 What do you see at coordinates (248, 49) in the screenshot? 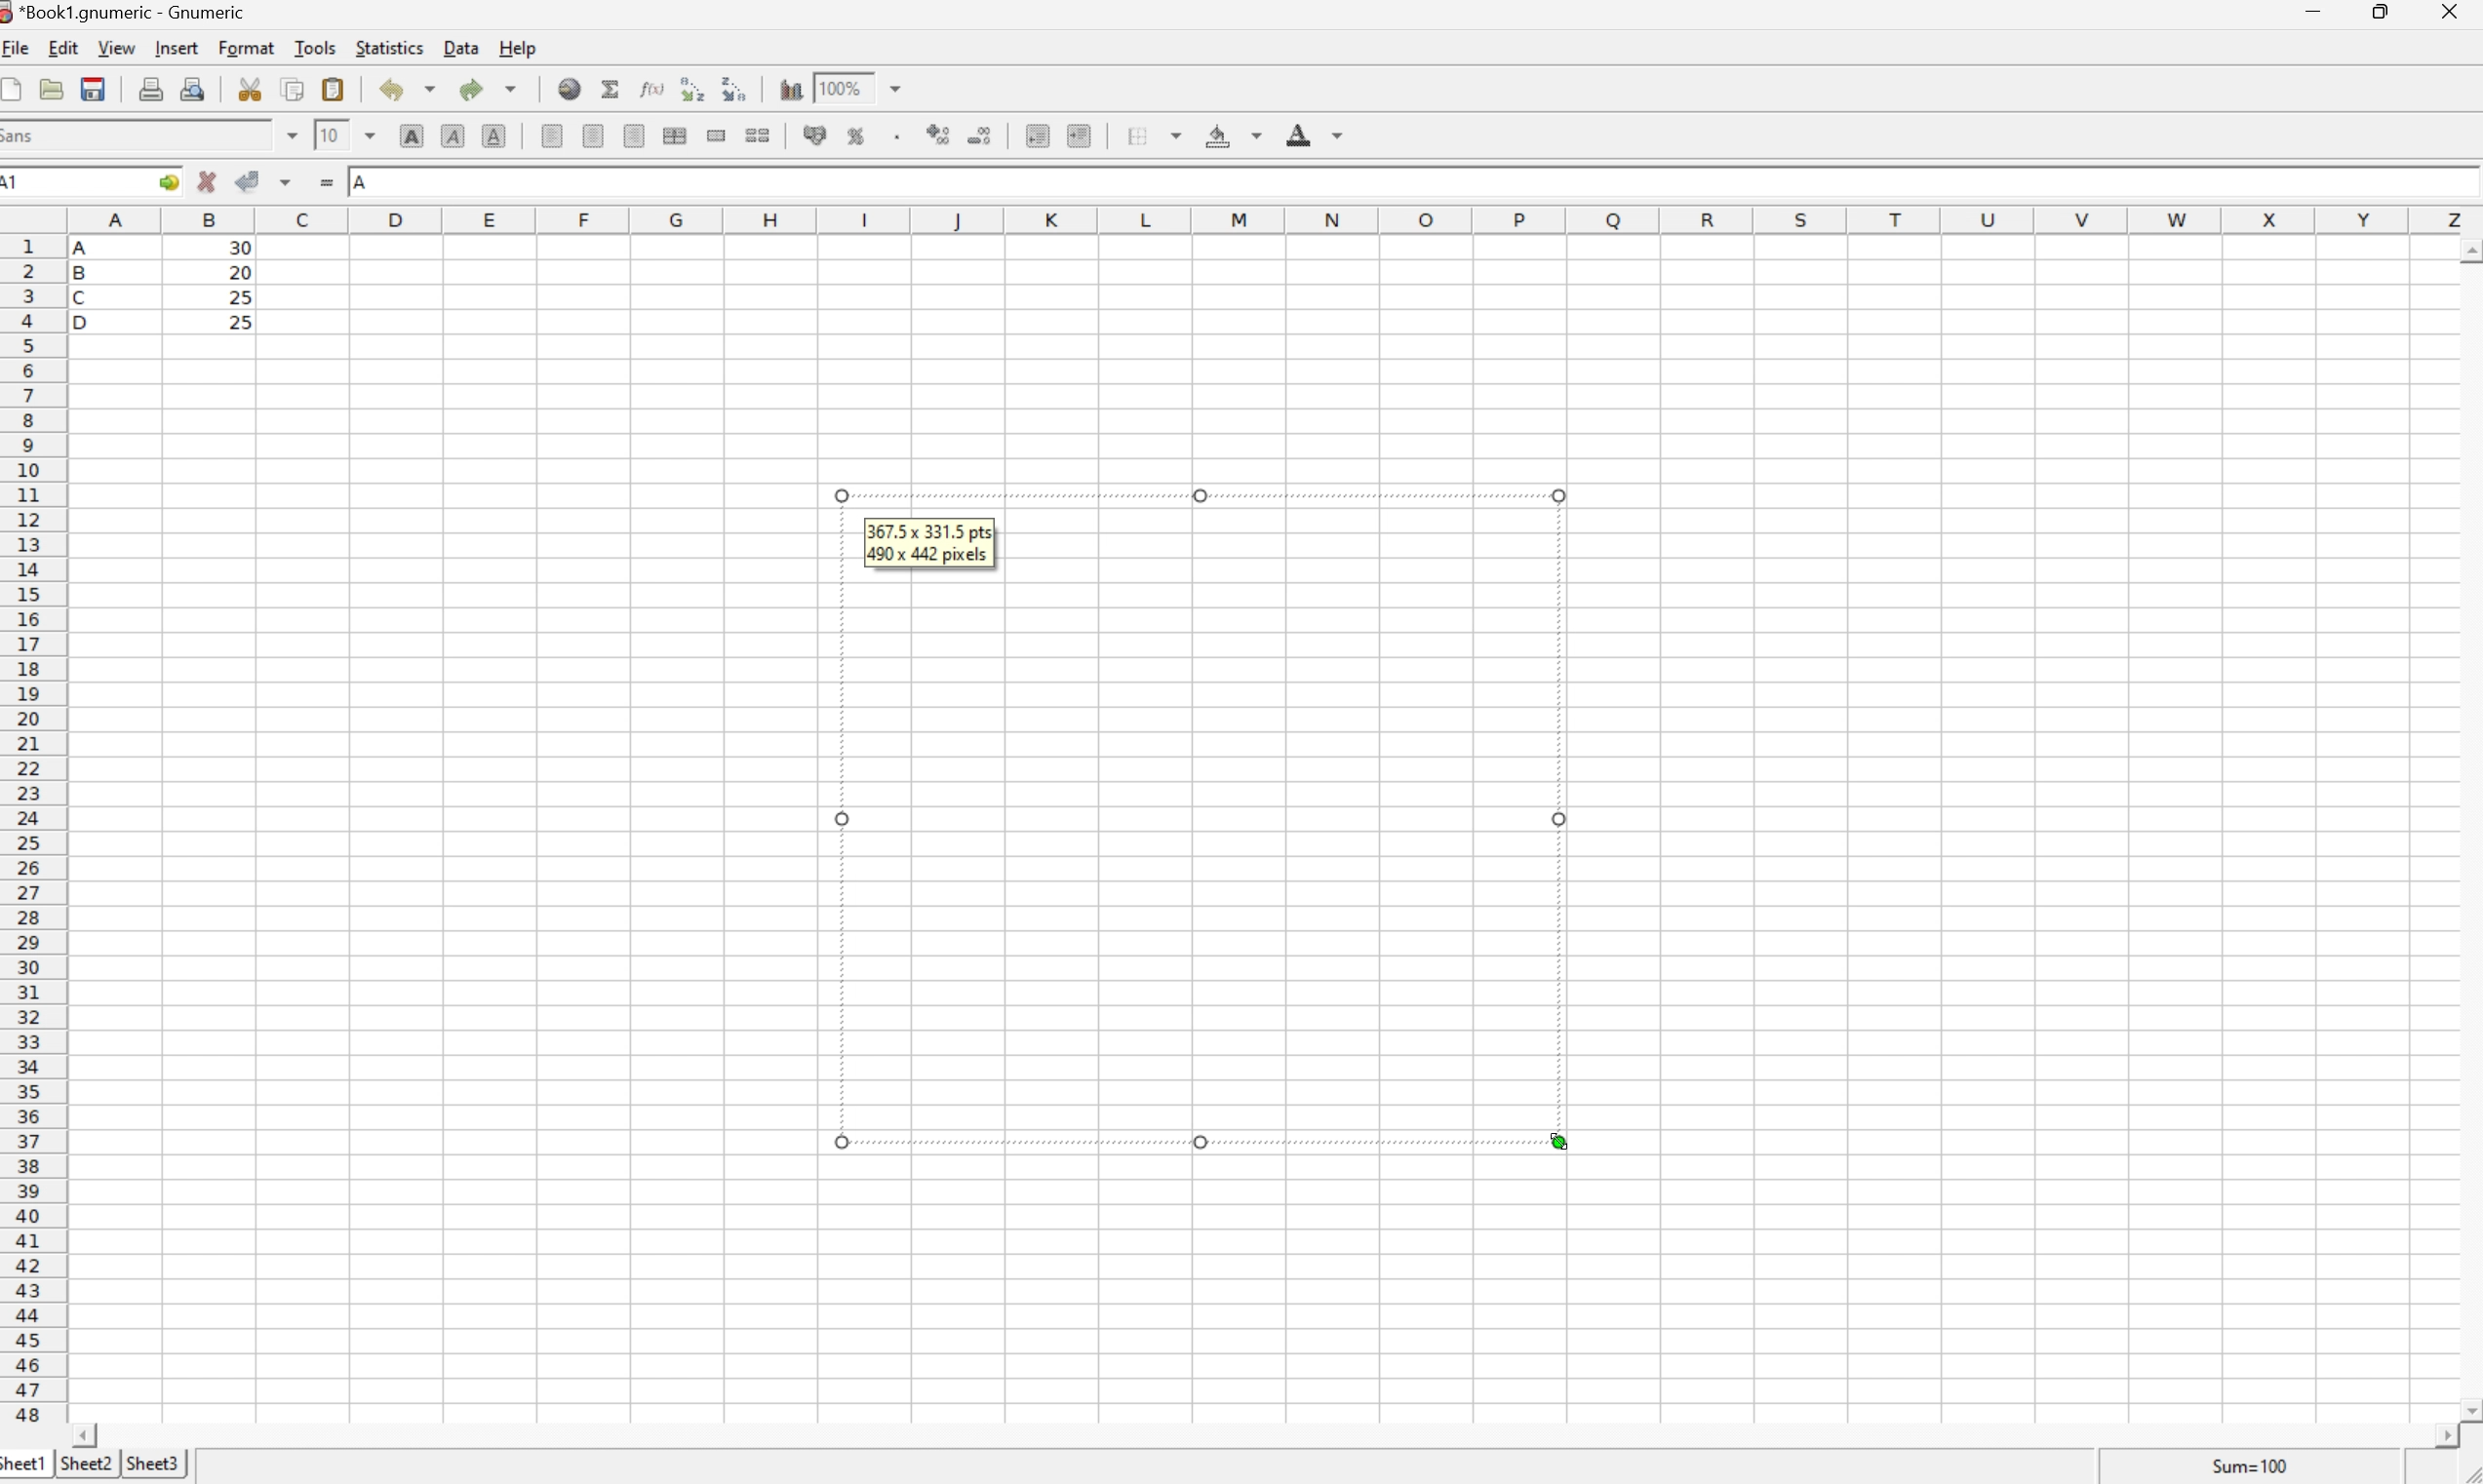
I see `Format` at bounding box center [248, 49].